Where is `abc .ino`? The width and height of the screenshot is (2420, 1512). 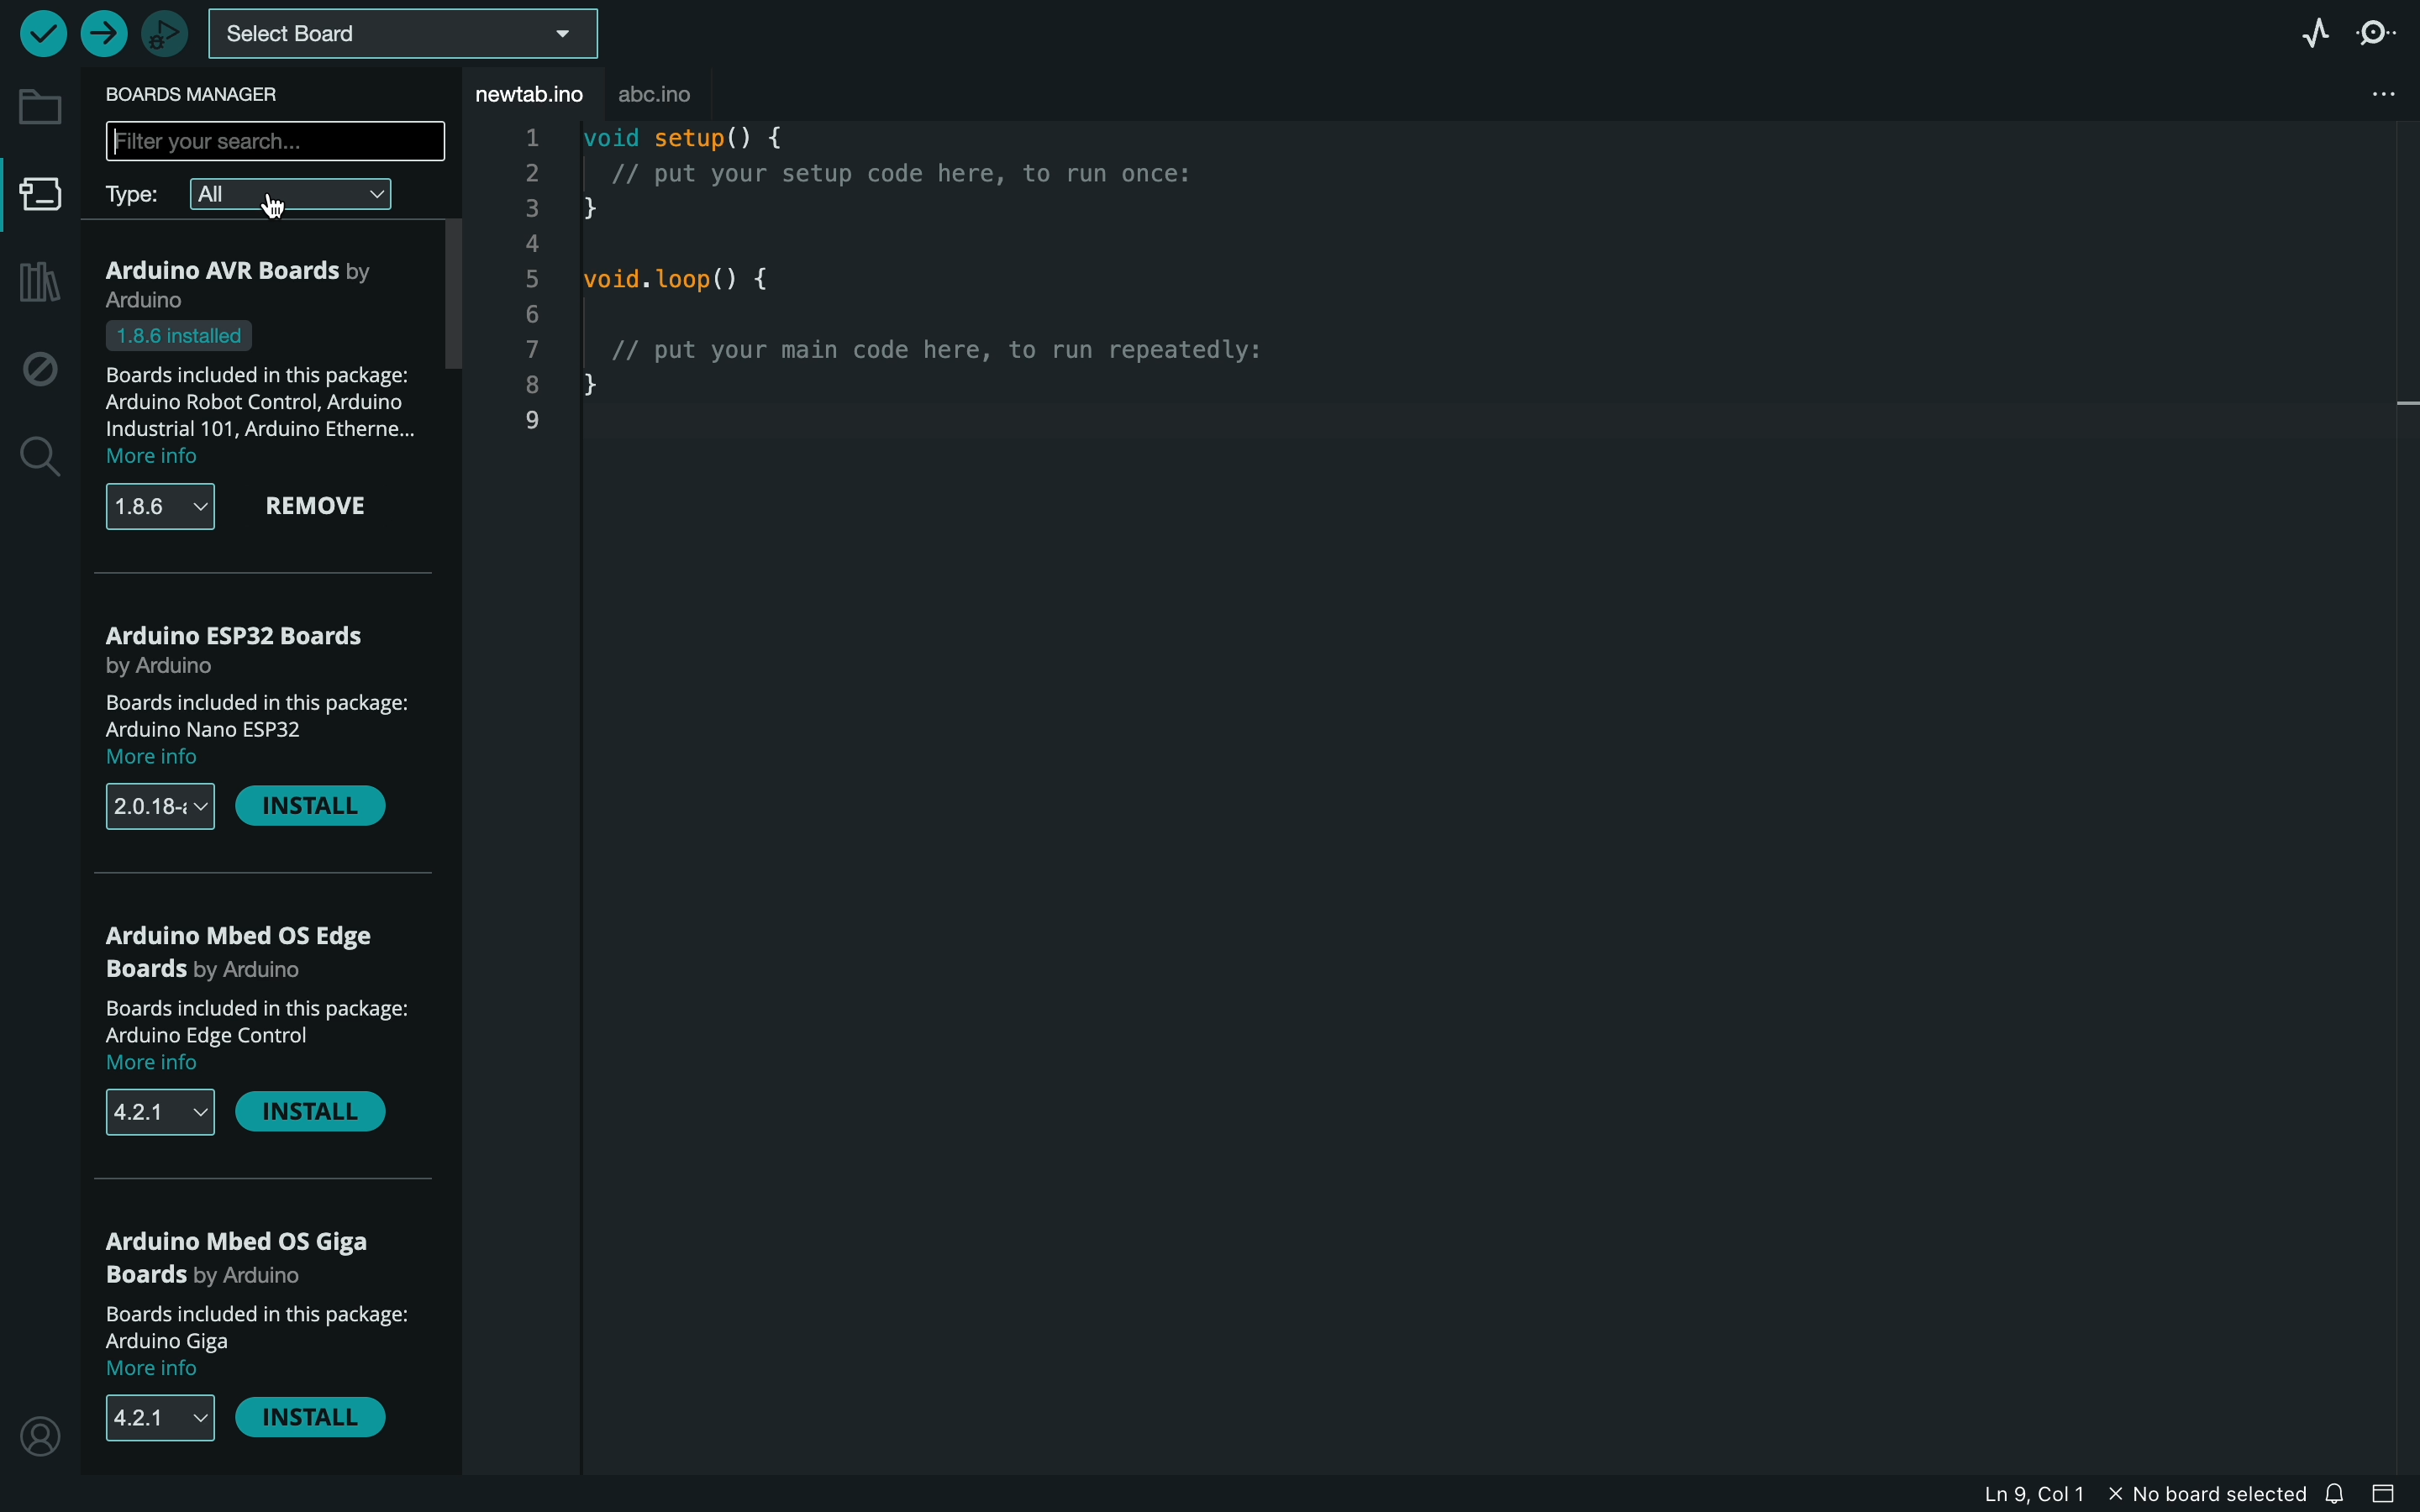
abc .ino is located at coordinates (677, 89).